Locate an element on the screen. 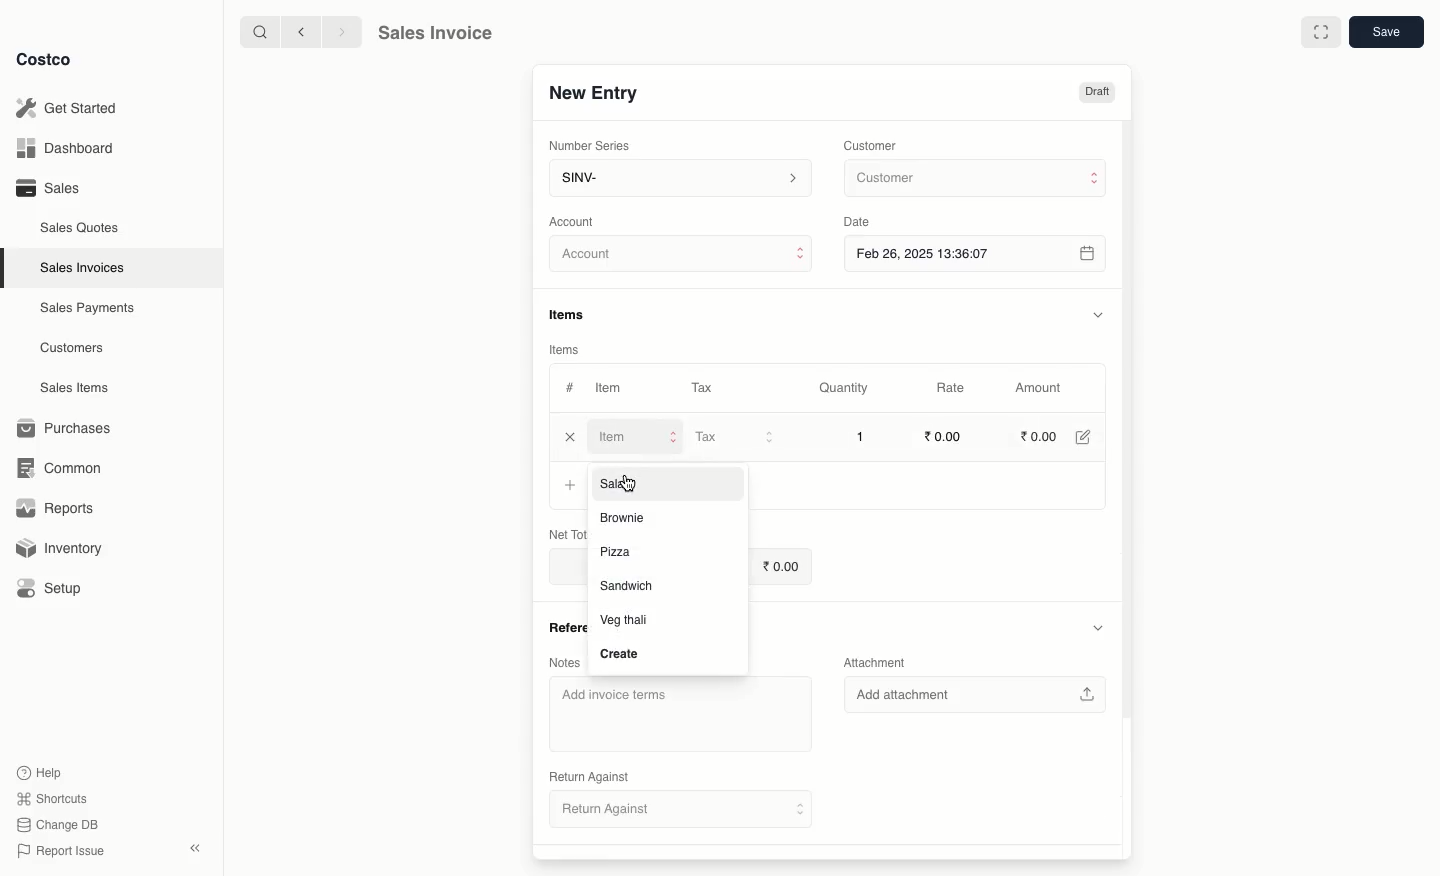 The height and width of the screenshot is (876, 1440). SINV- is located at coordinates (679, 180).